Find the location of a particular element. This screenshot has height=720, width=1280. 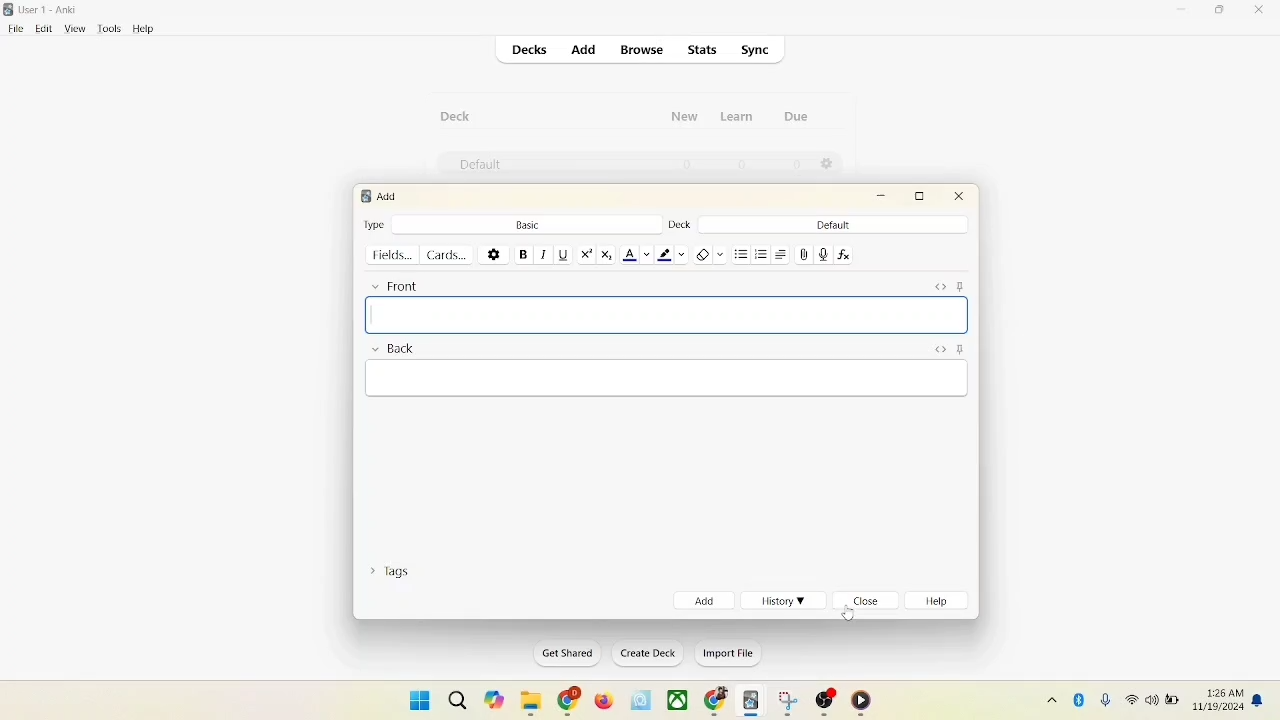

0 is located at coordinates (798, 165).